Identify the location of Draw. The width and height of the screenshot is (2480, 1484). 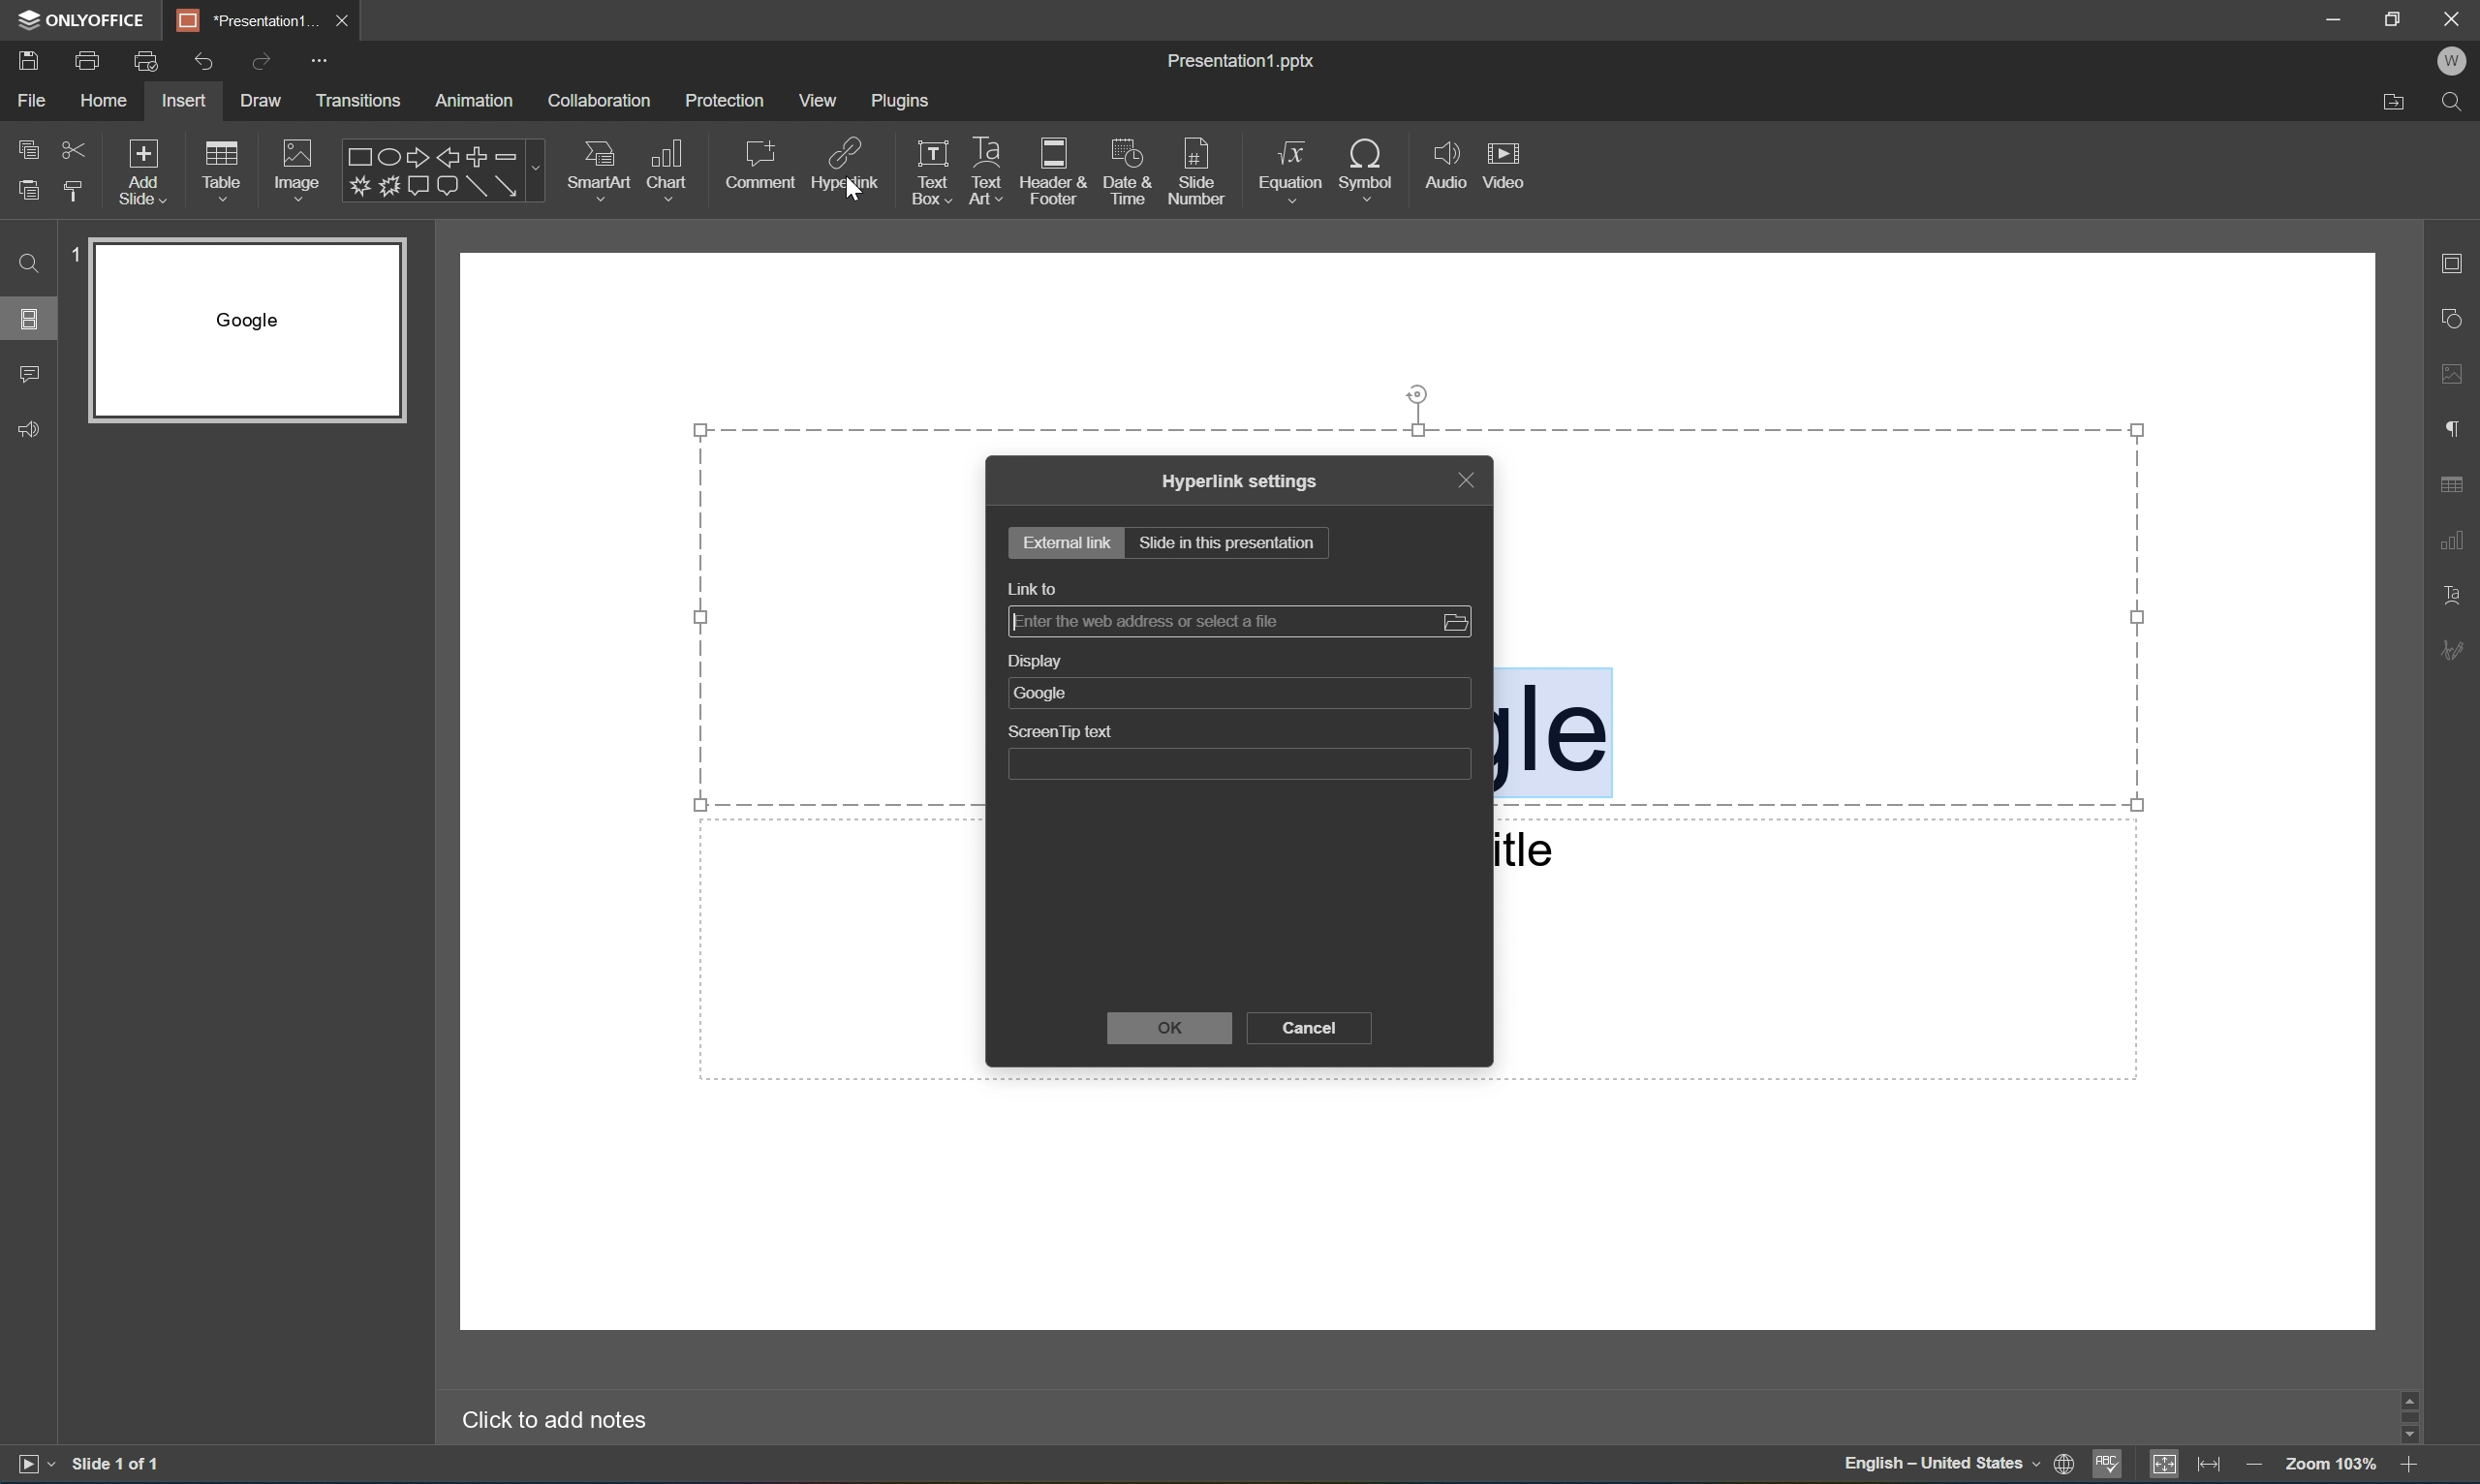
(260, 101).